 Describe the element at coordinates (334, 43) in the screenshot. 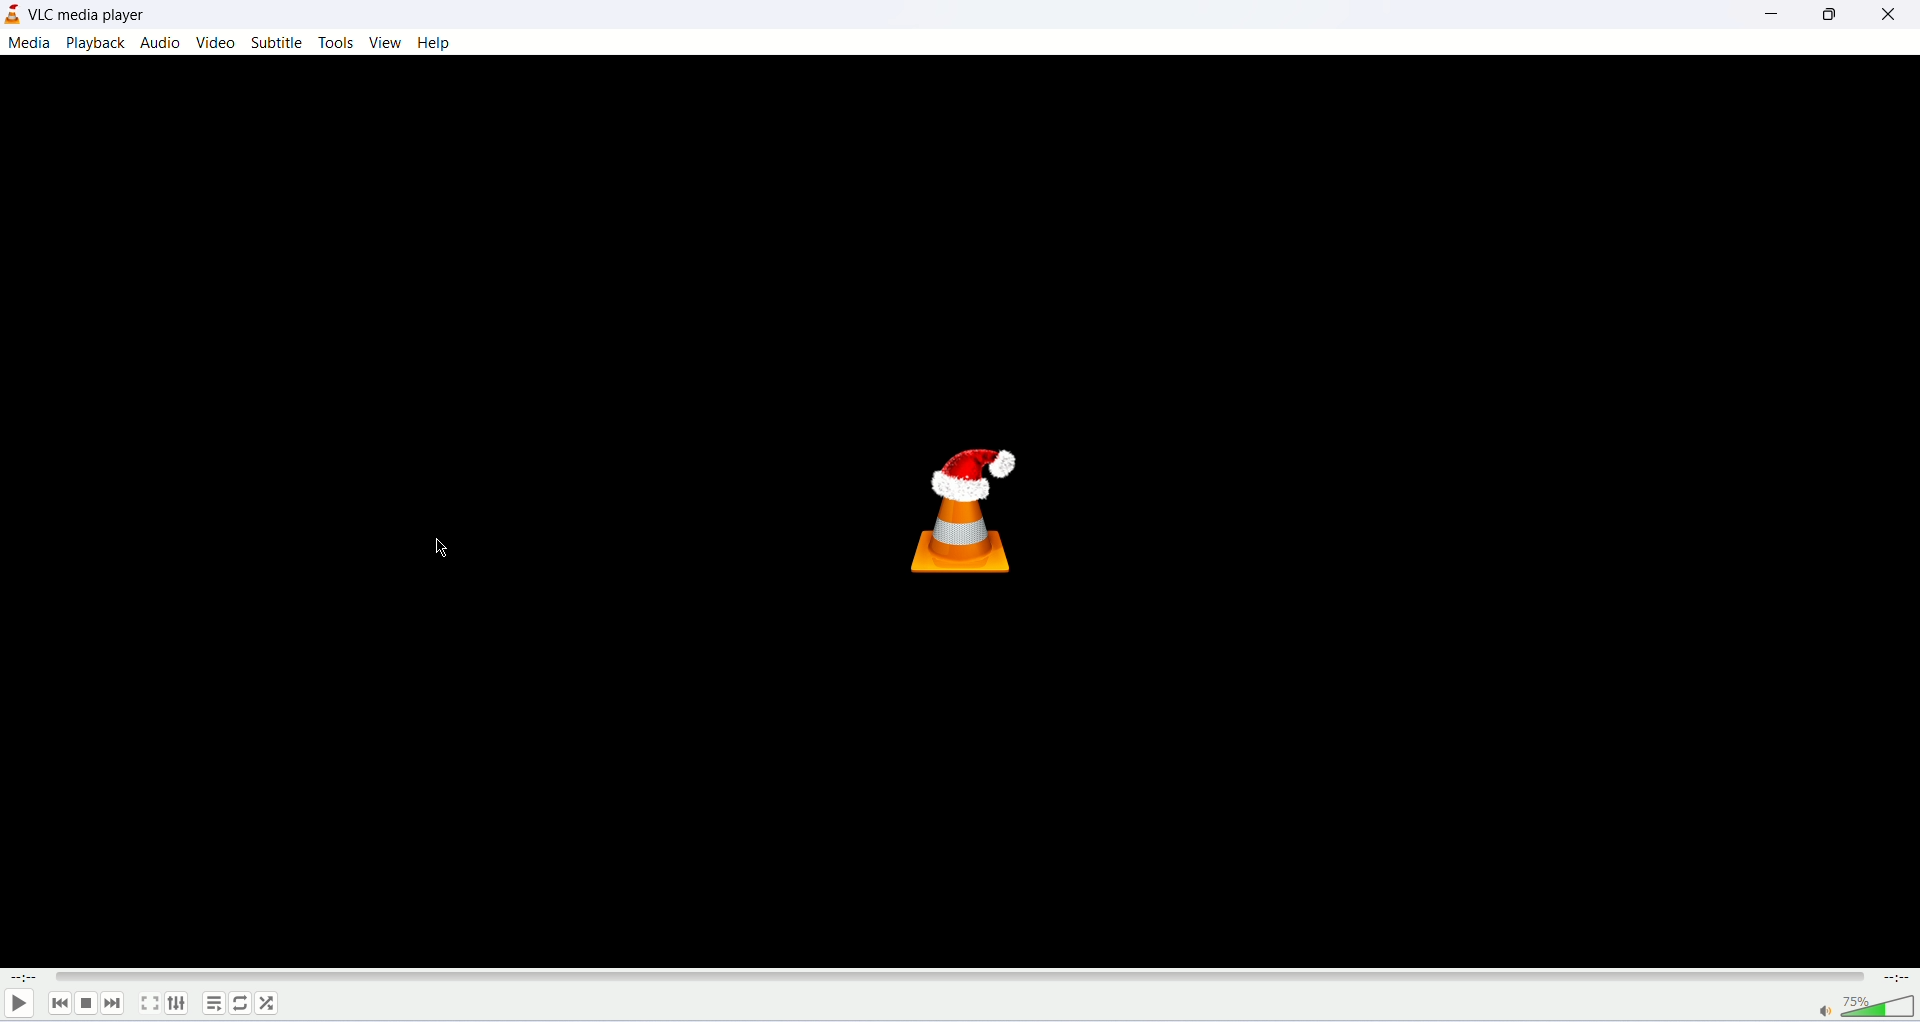

I see `tools` at that location.